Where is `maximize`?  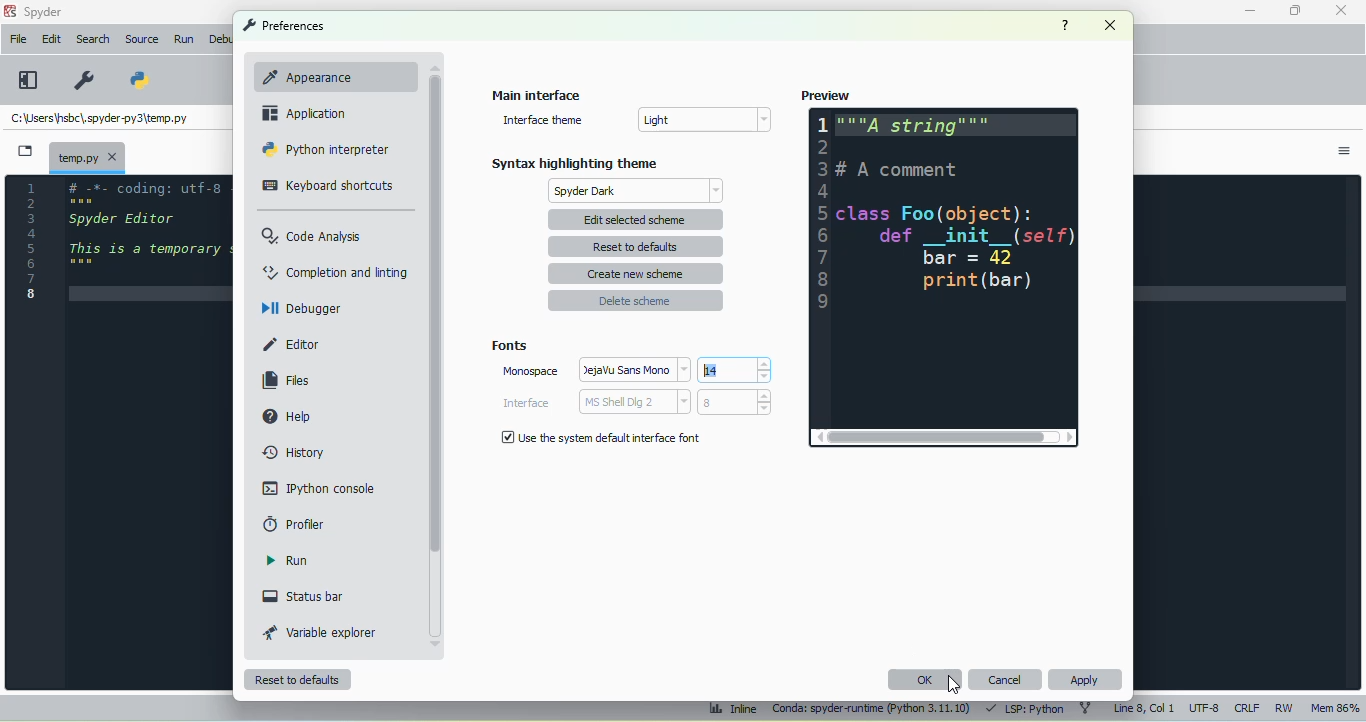 maximize is located at coordinates (1295, 10).